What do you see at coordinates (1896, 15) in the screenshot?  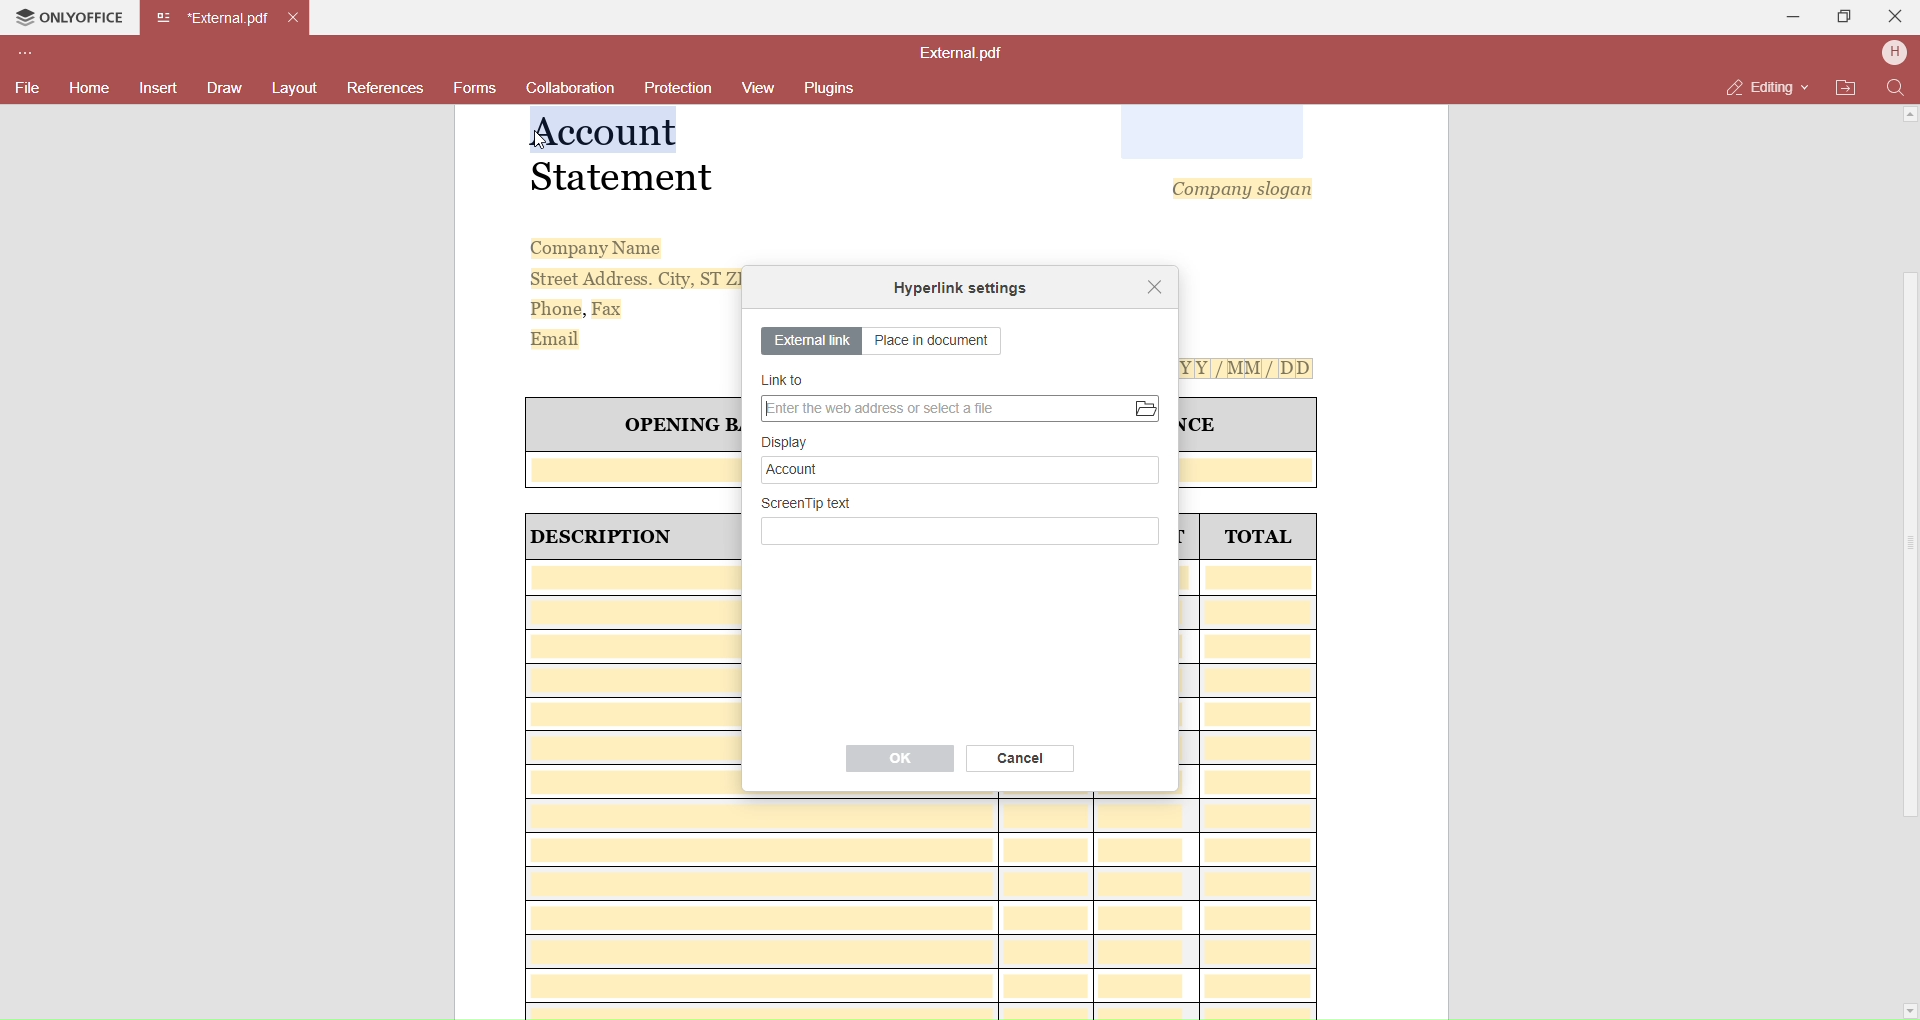 I see `Close` at bounding box center [1896, 15].